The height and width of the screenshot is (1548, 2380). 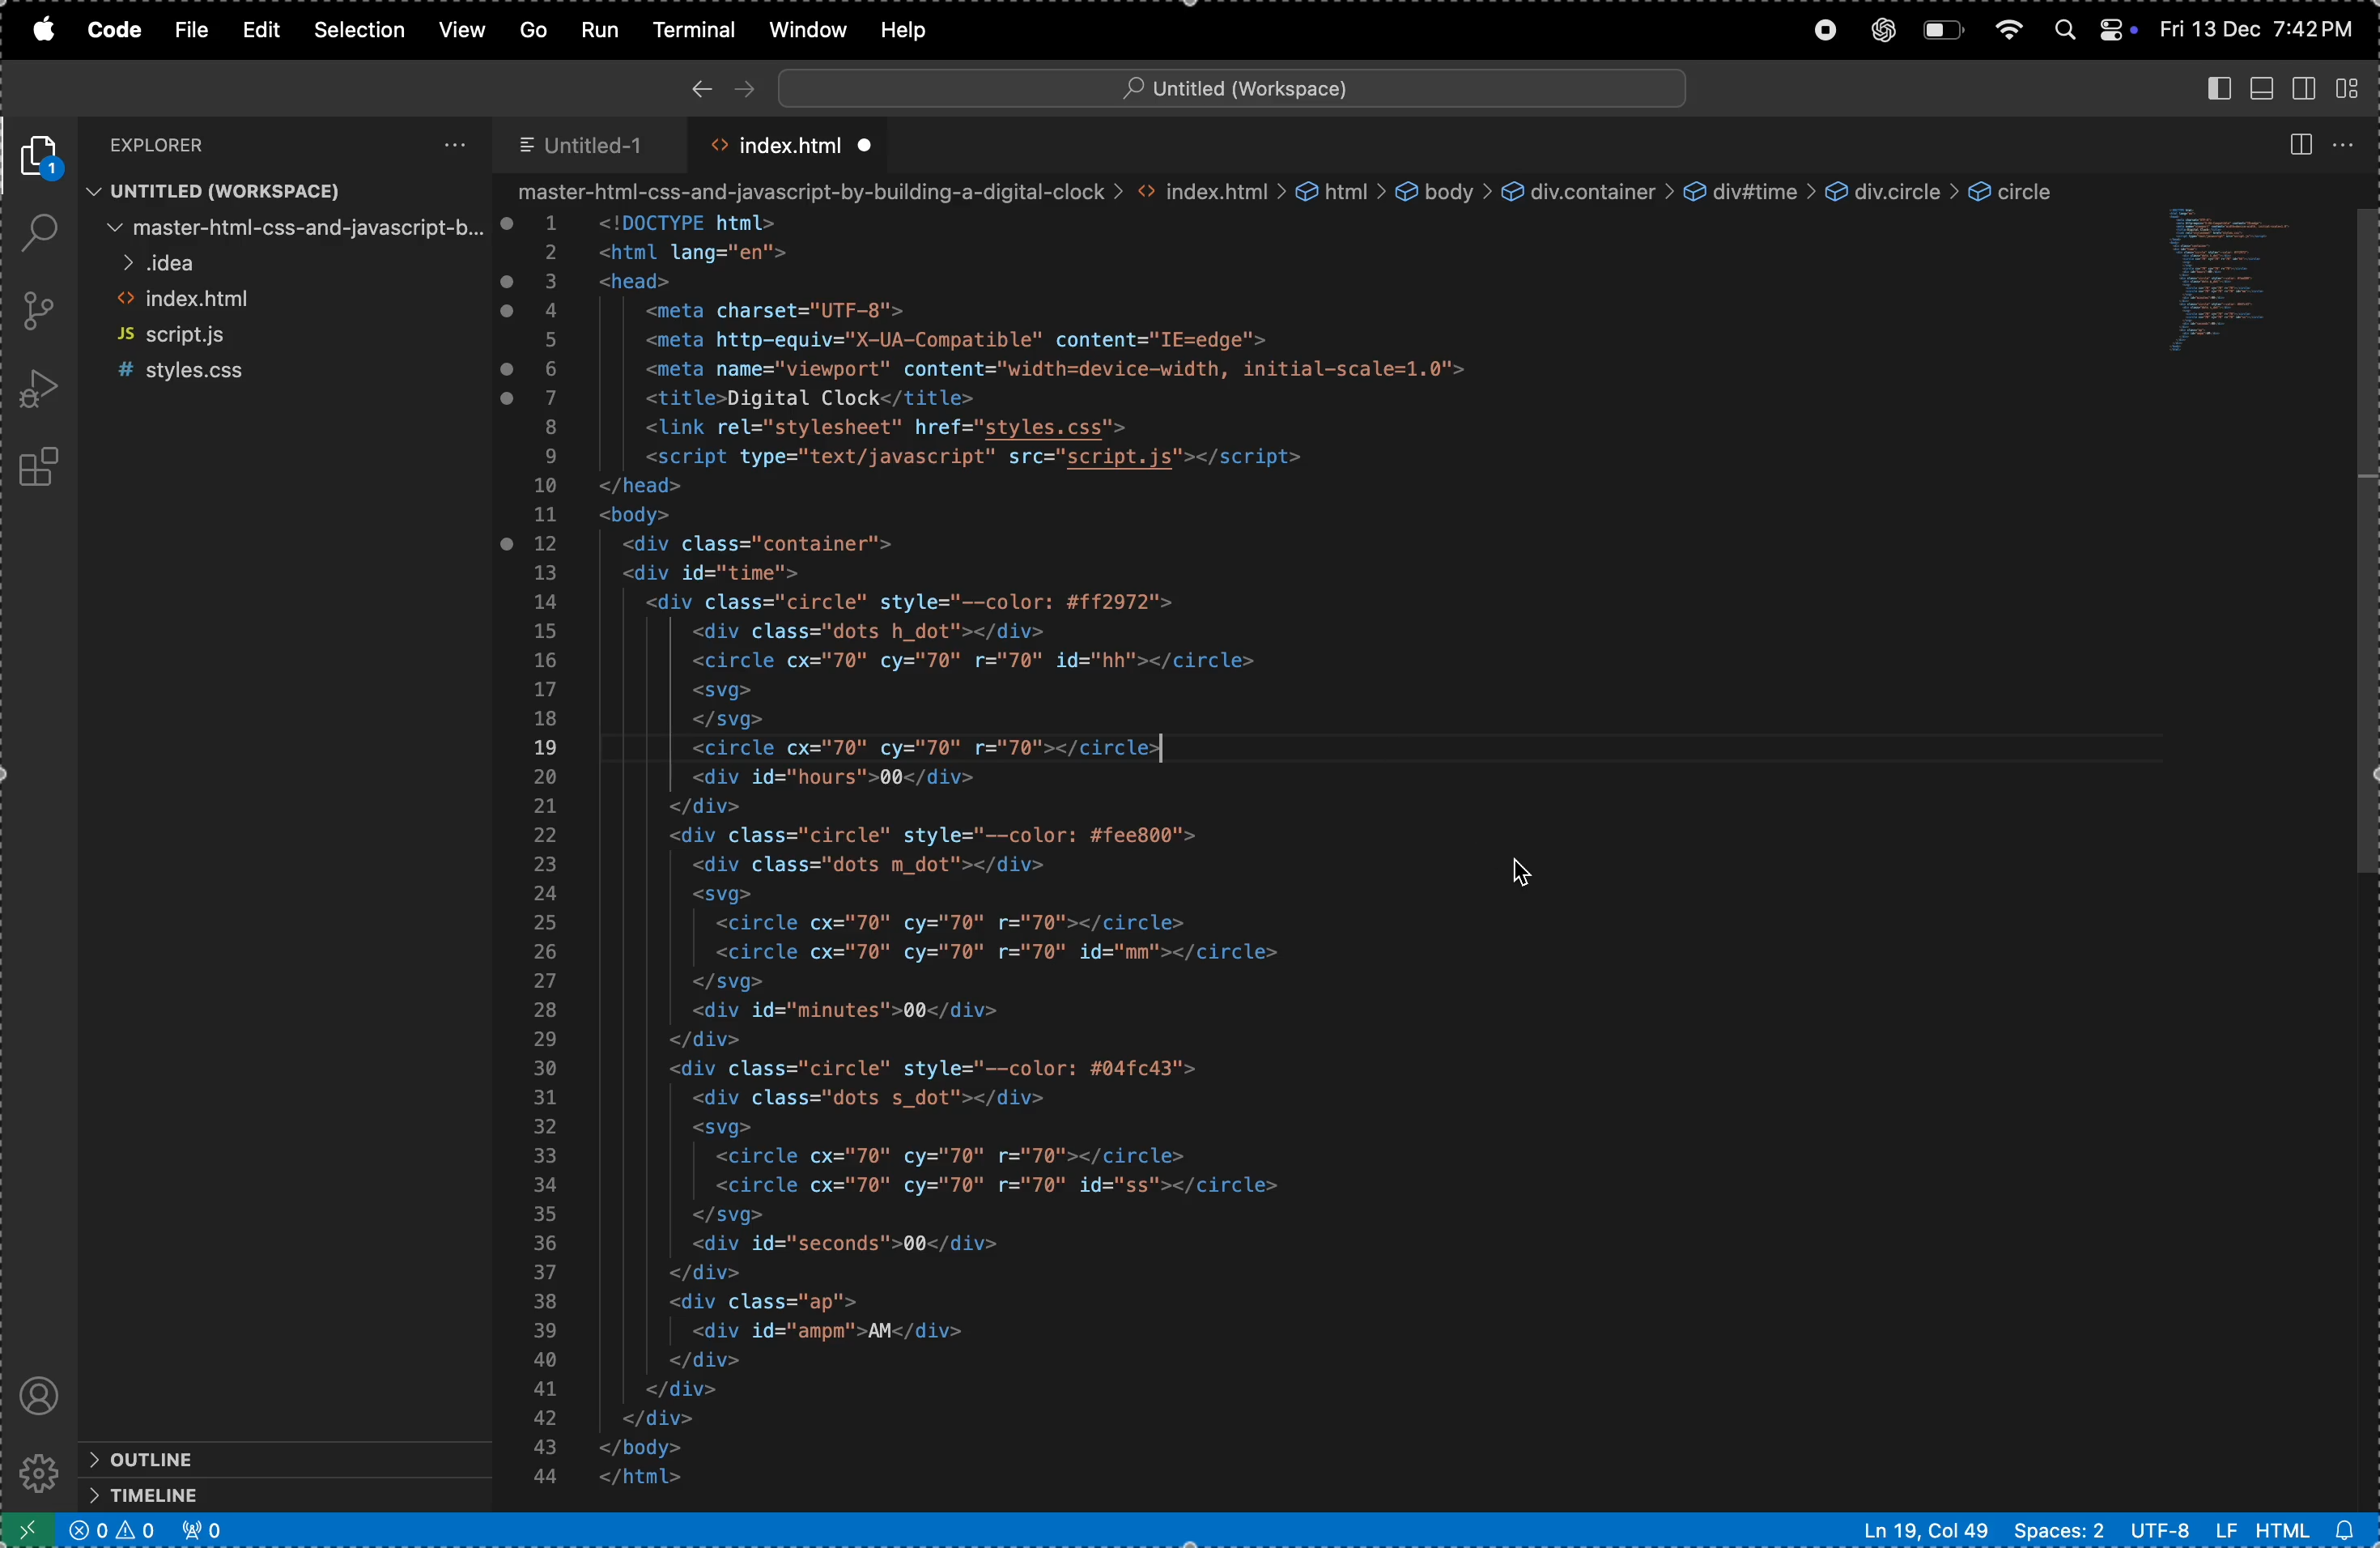 I want to click on terminal, so click(x=697, y=28).